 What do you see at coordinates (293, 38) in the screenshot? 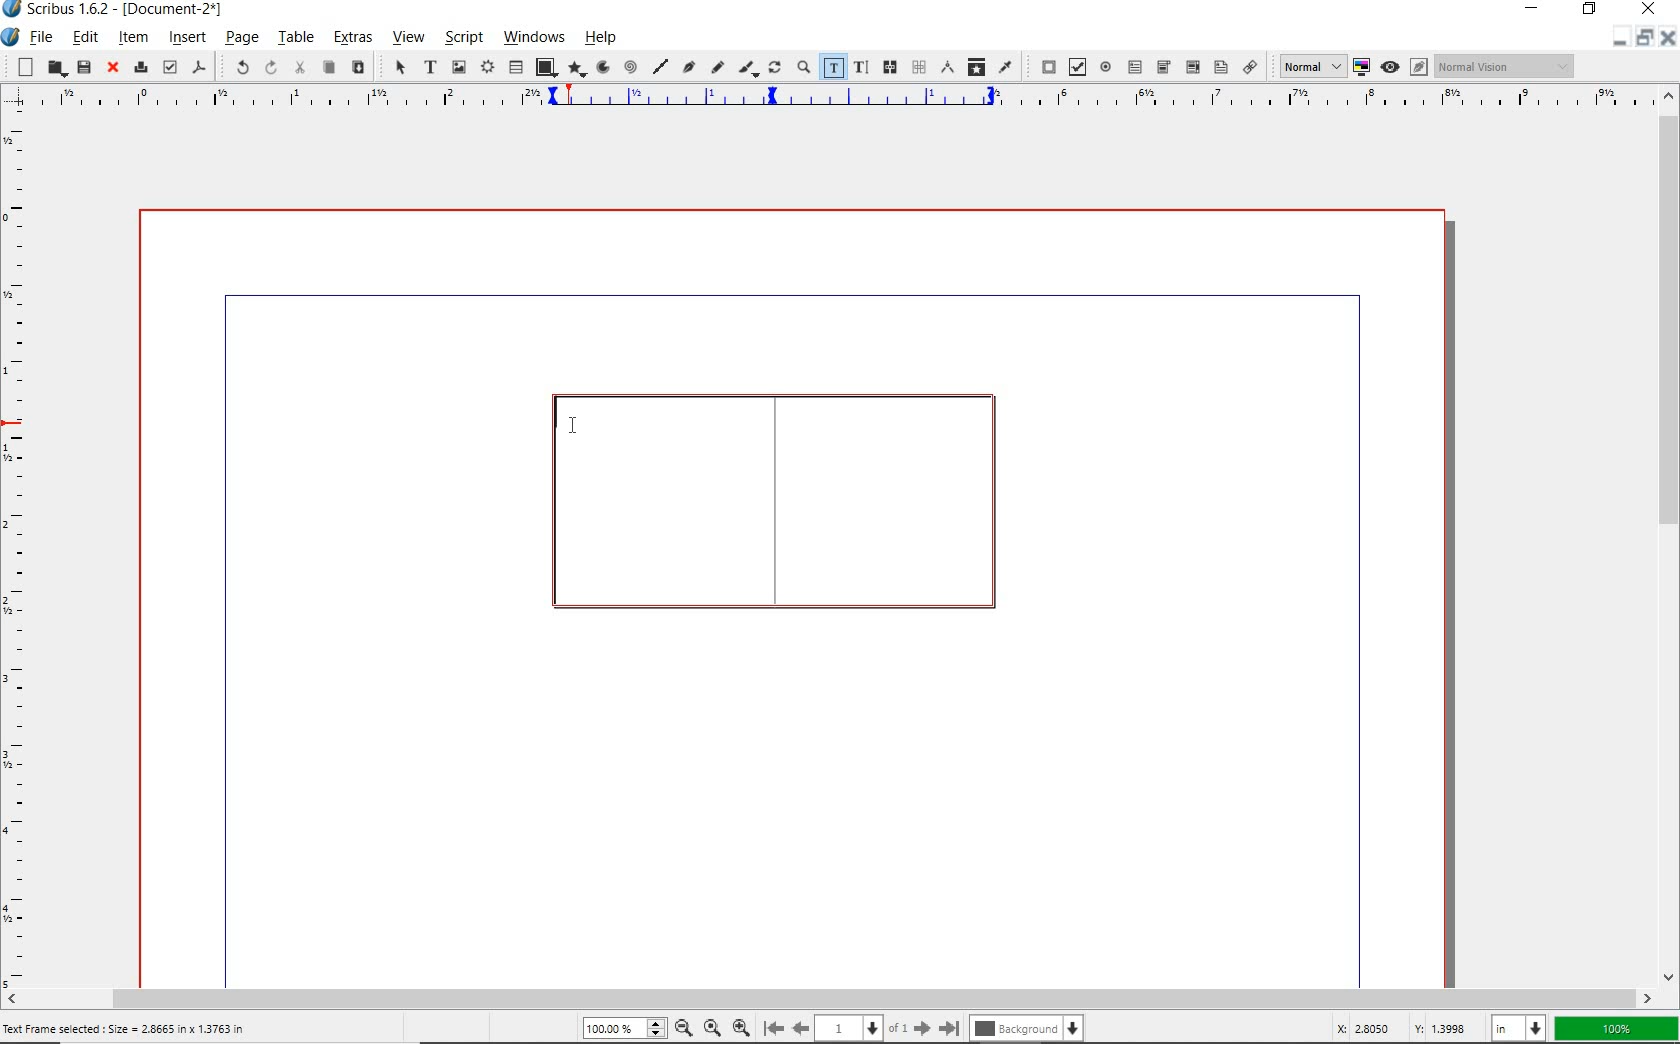
I see `table` at bounding box center [293, 38].